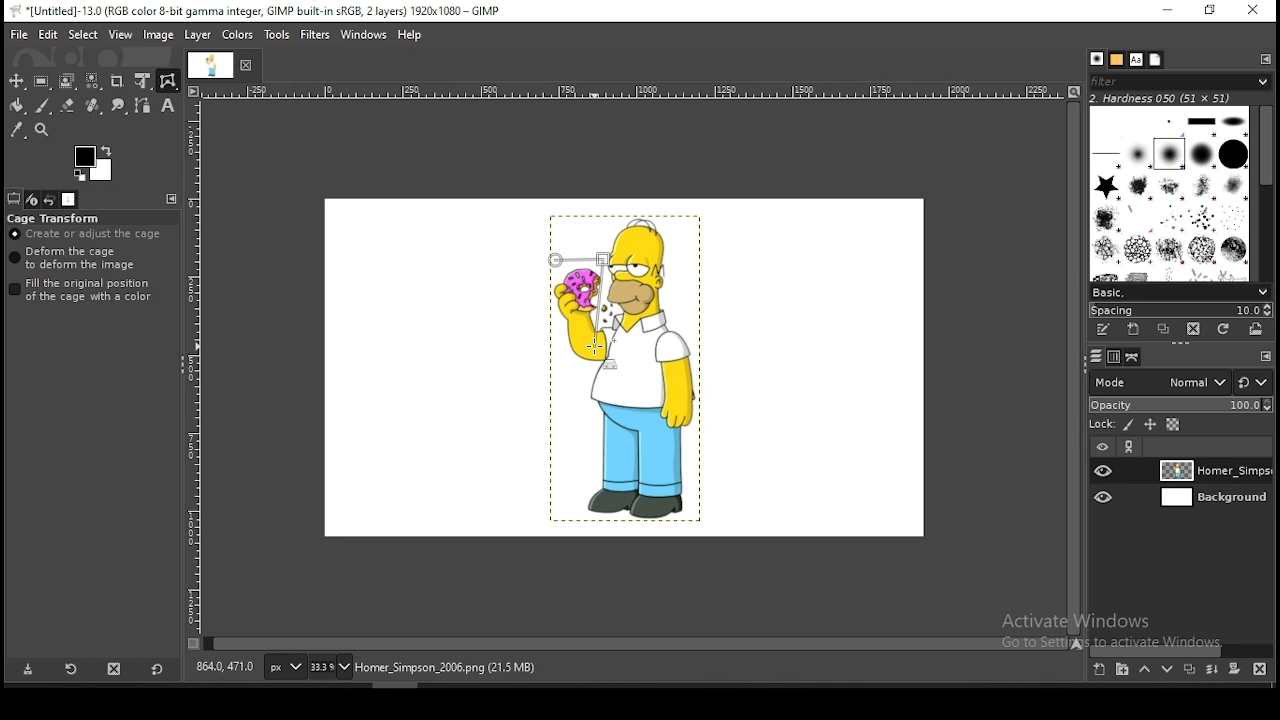  I want to click on home_simpsons_2006.png (21.5 mb), so click(444, 669).